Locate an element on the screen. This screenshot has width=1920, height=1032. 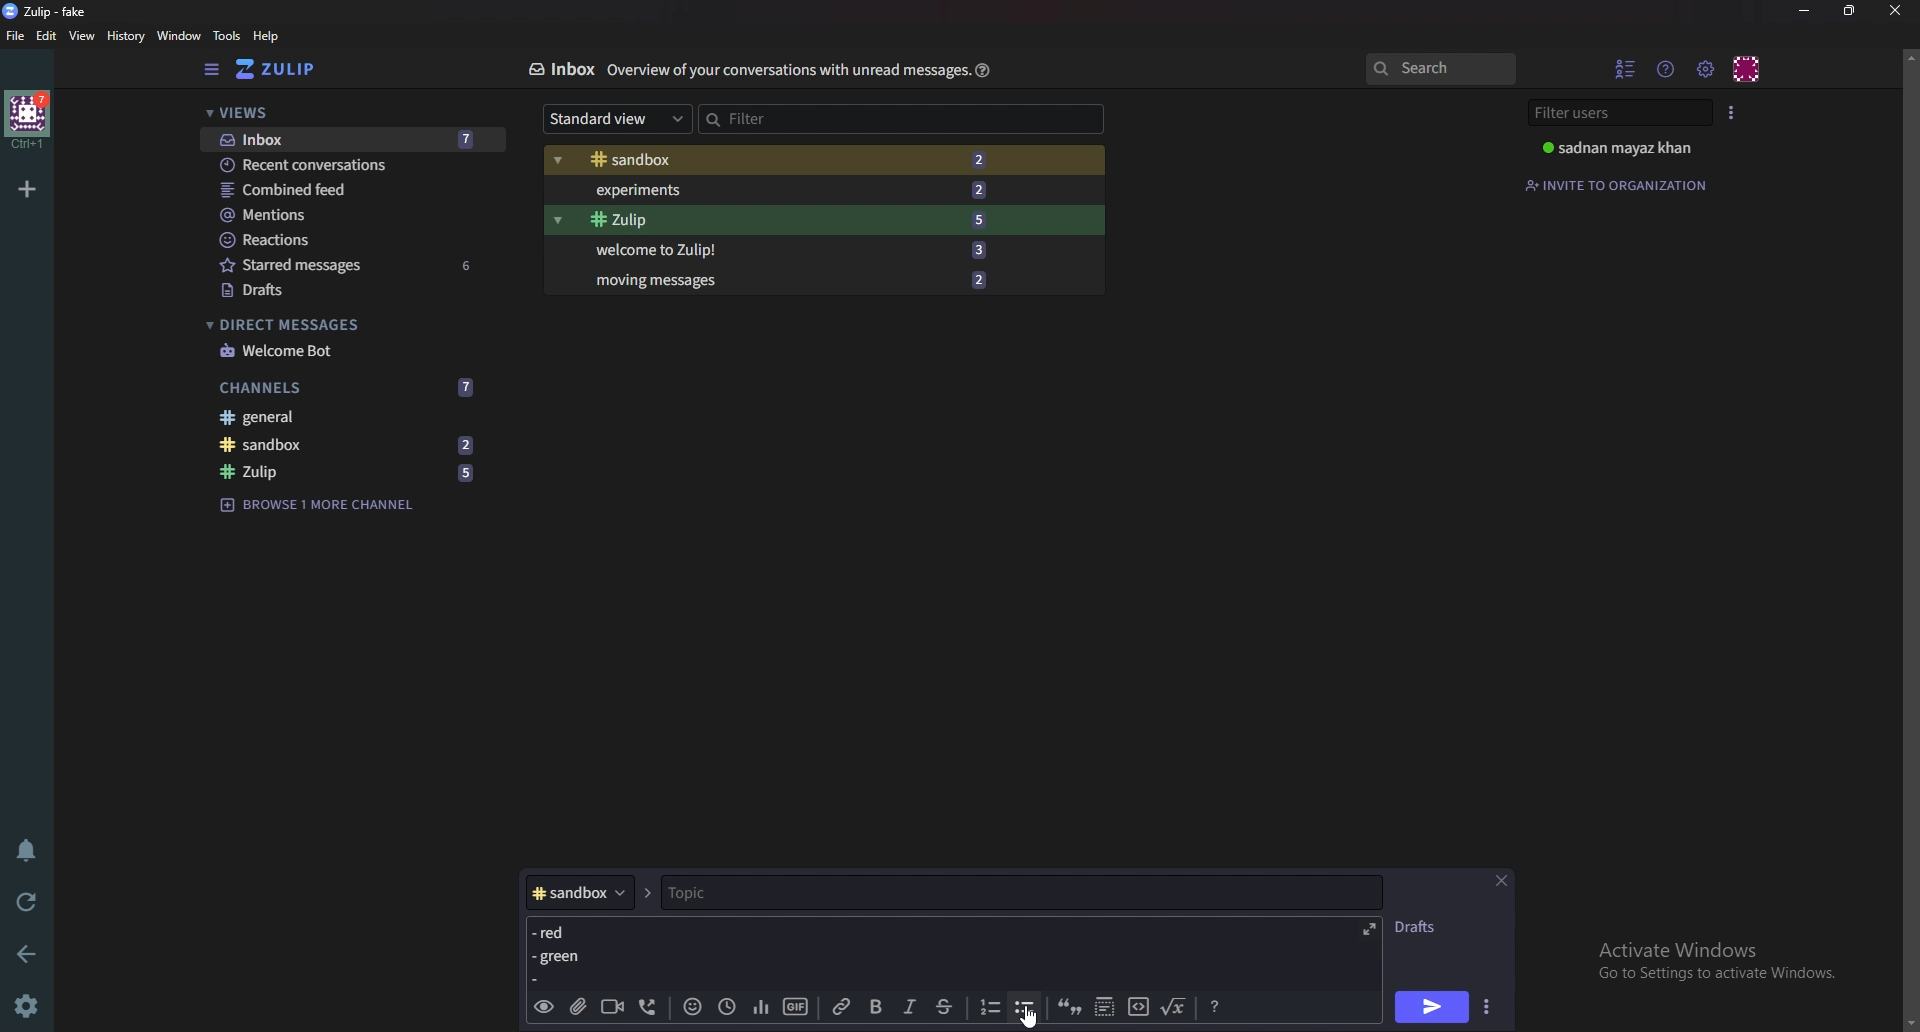
Numbered list is located at coordinates (988, 1007).